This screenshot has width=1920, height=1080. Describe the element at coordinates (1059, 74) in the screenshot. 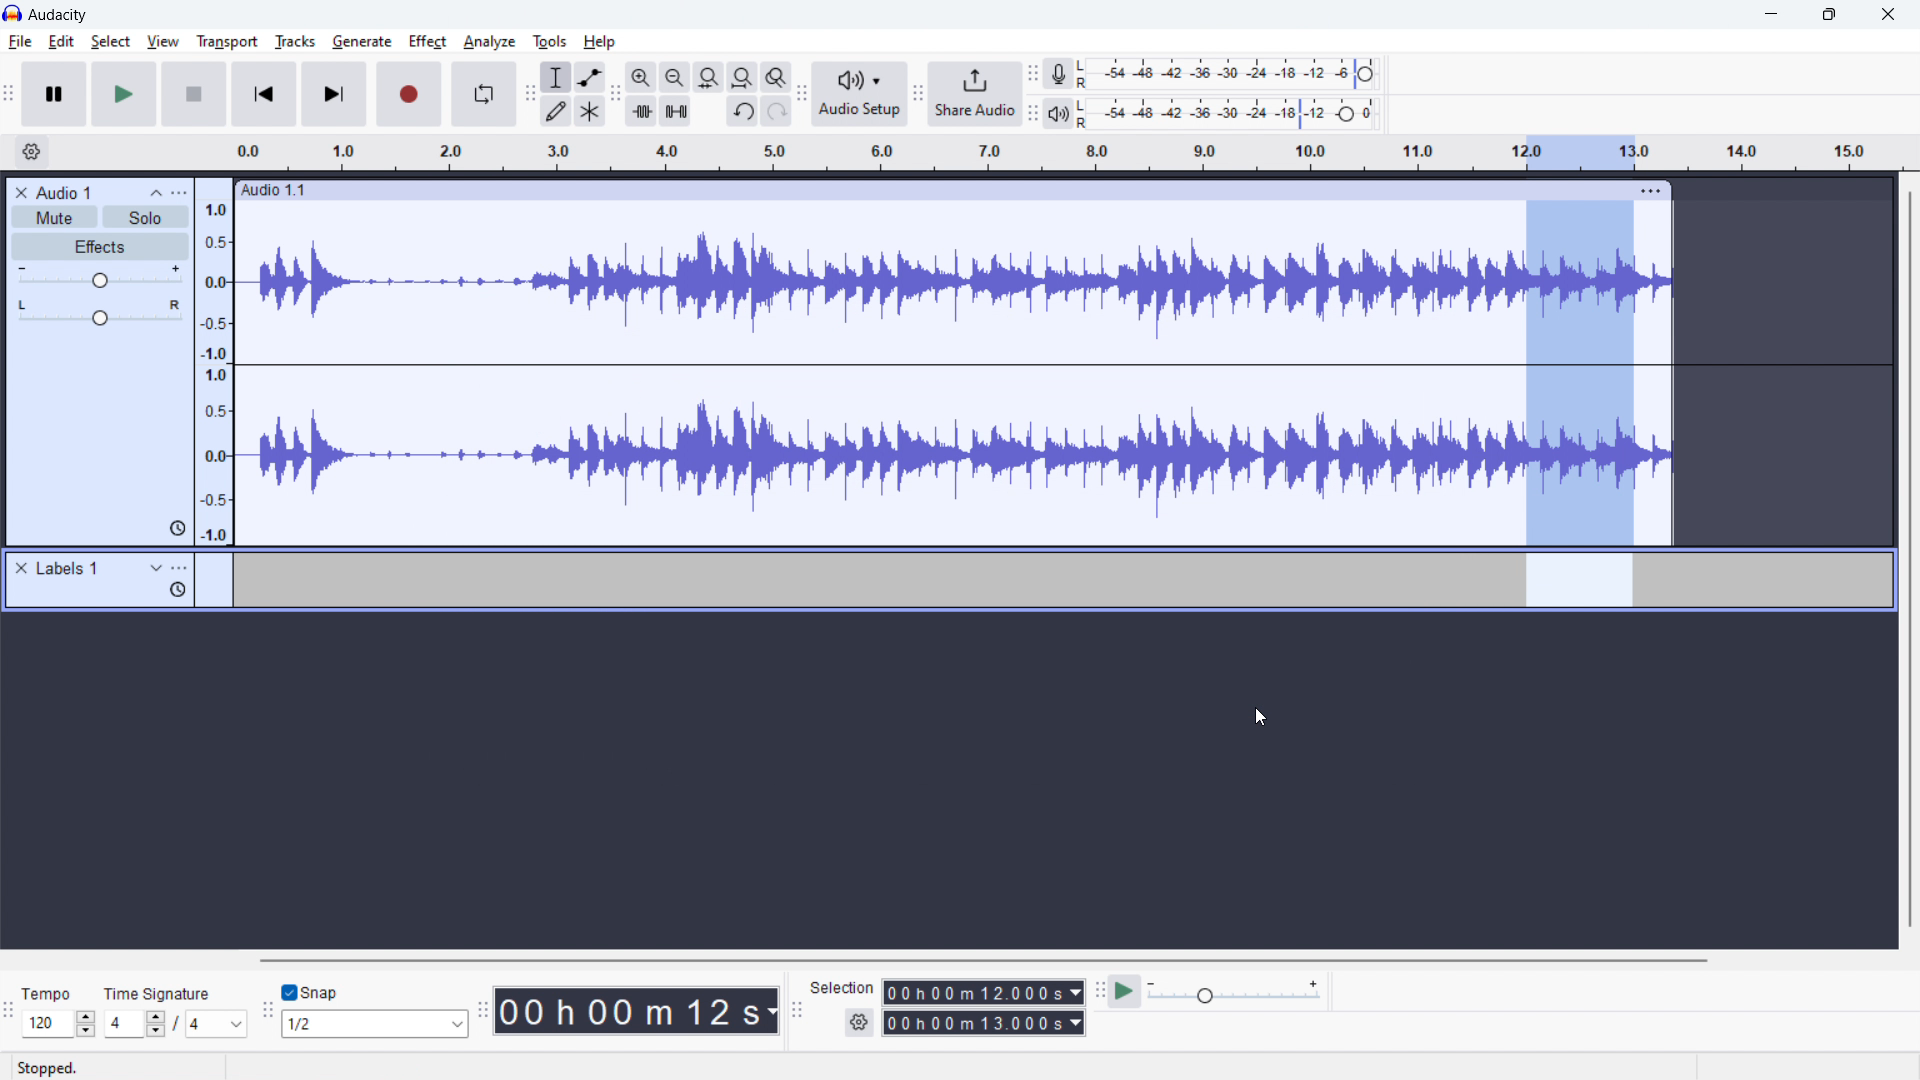

I see `recording meter` at that location.